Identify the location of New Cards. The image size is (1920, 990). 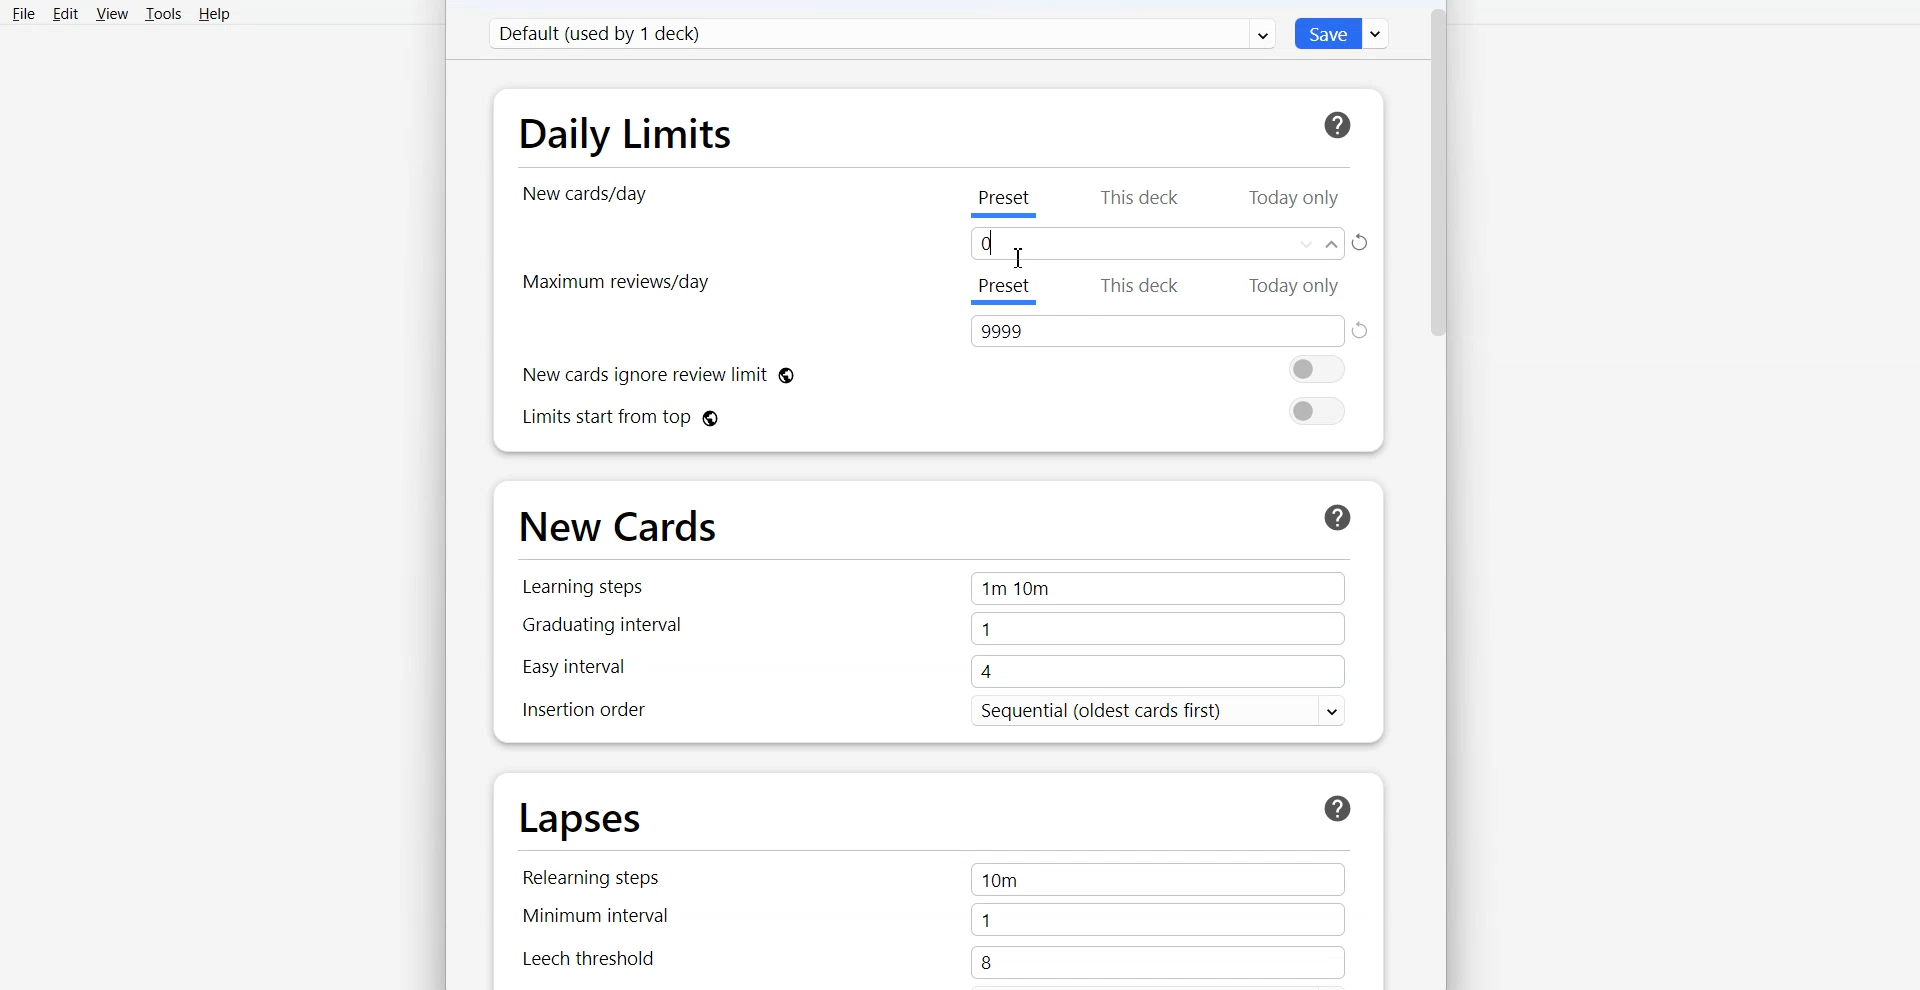
(622, 527).